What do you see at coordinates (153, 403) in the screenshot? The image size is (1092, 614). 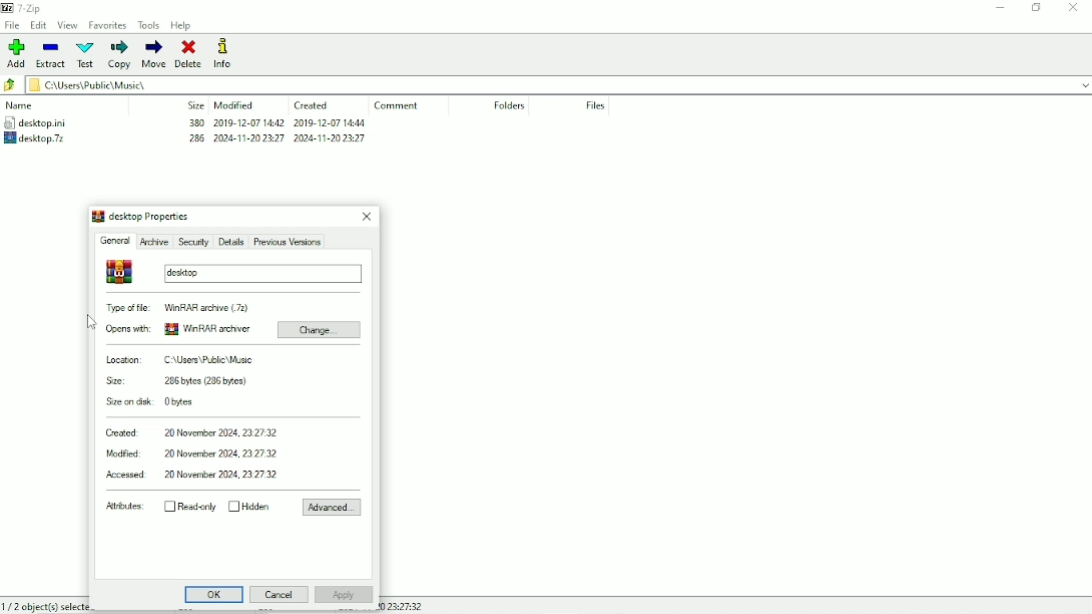 I see `Size on disk: 0 bytes` at bounding box center [153, 403].